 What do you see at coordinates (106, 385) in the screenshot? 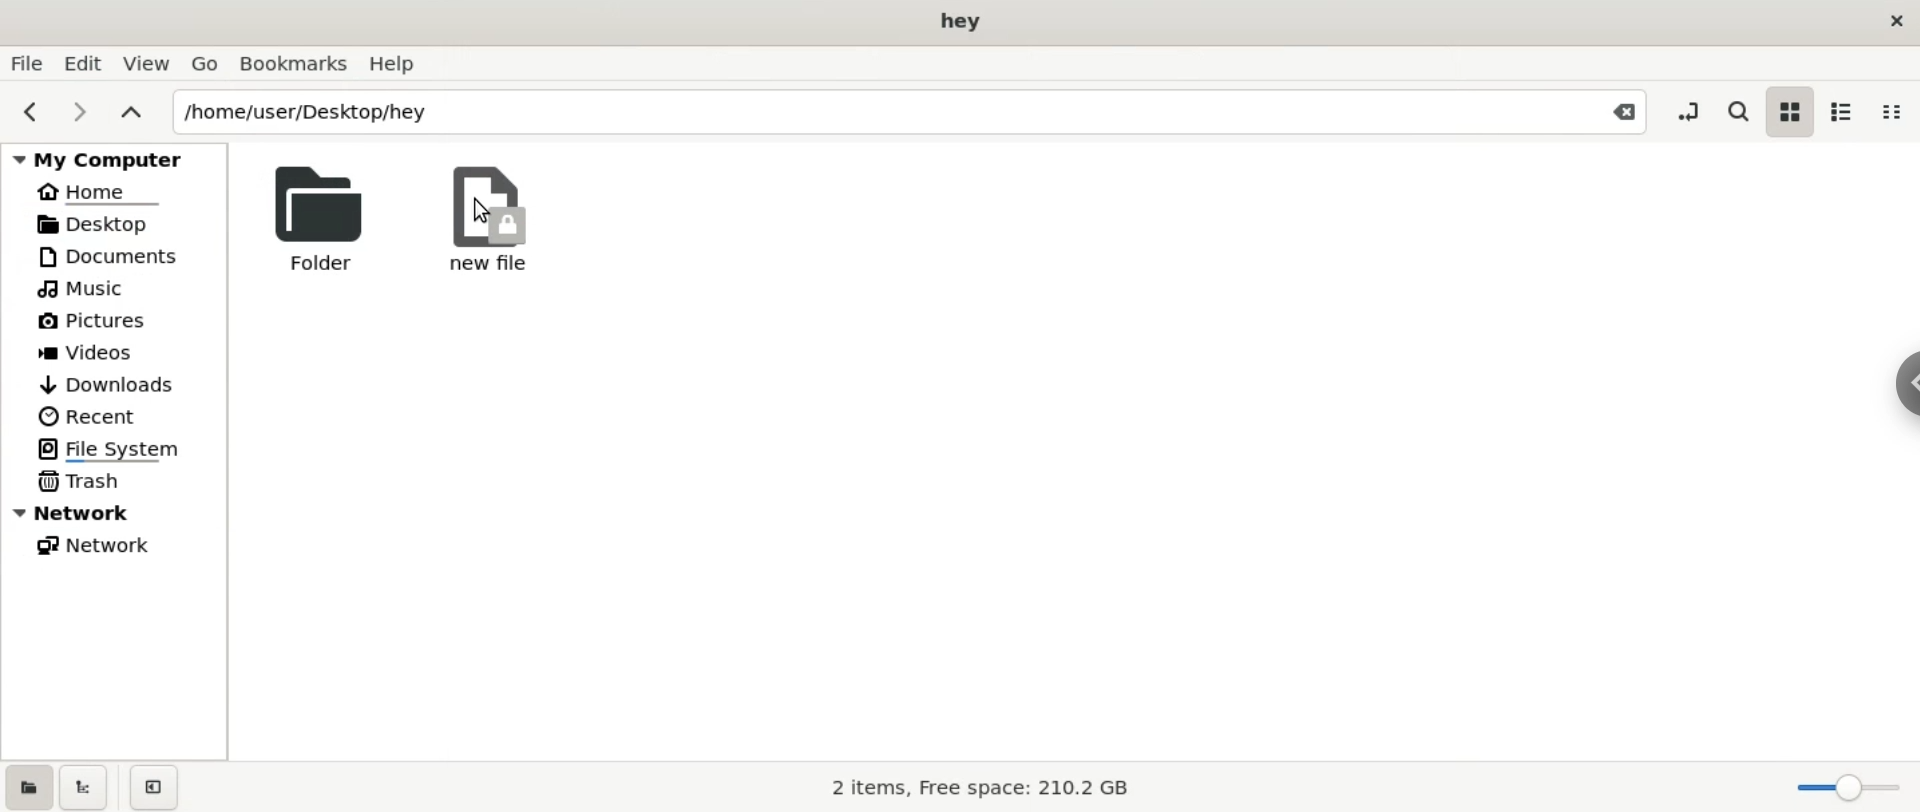
I see `Downloads` at bounding box center [106, 385].